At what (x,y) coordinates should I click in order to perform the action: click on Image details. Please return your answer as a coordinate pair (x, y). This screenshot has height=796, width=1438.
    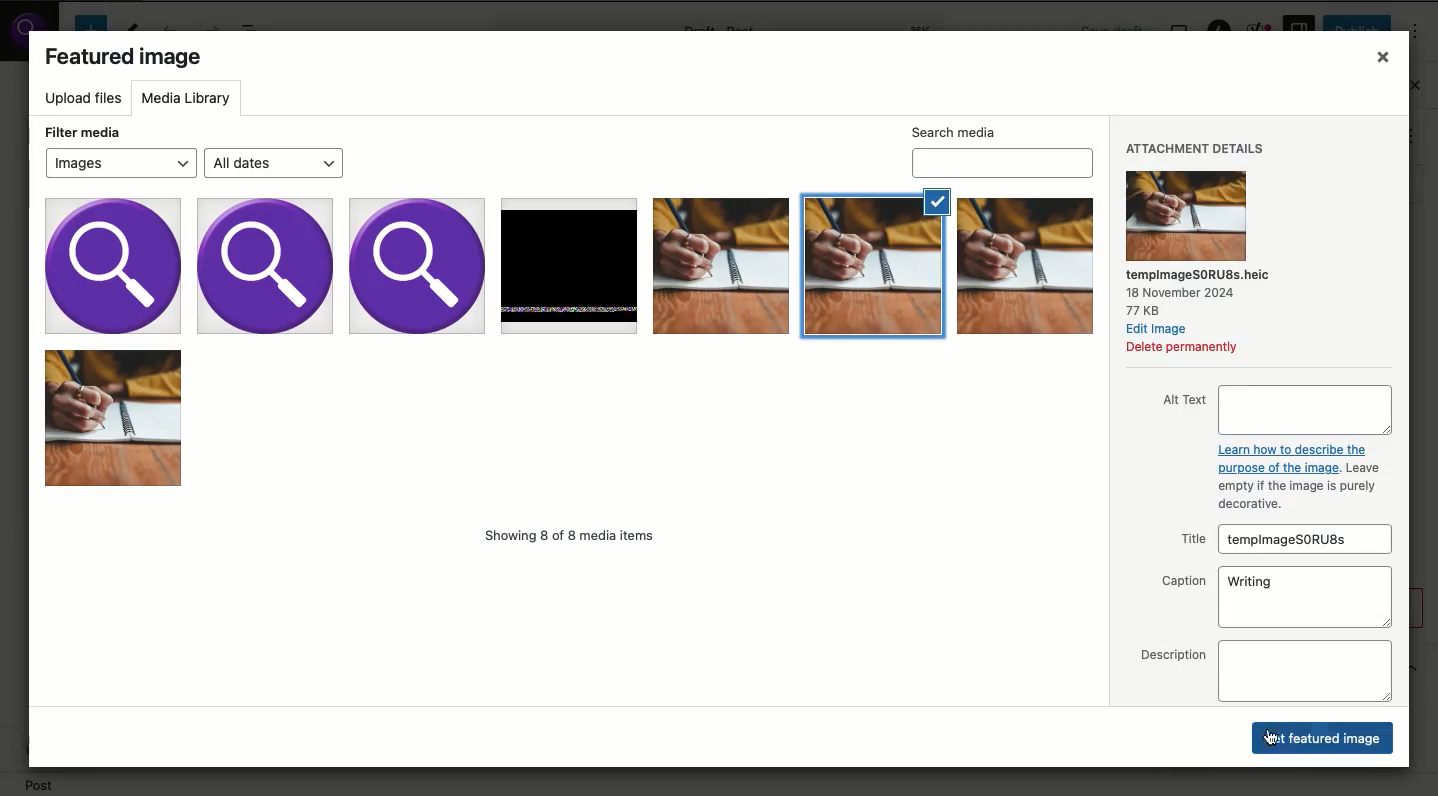
    Looking at the image, I should click on (1185, 216).